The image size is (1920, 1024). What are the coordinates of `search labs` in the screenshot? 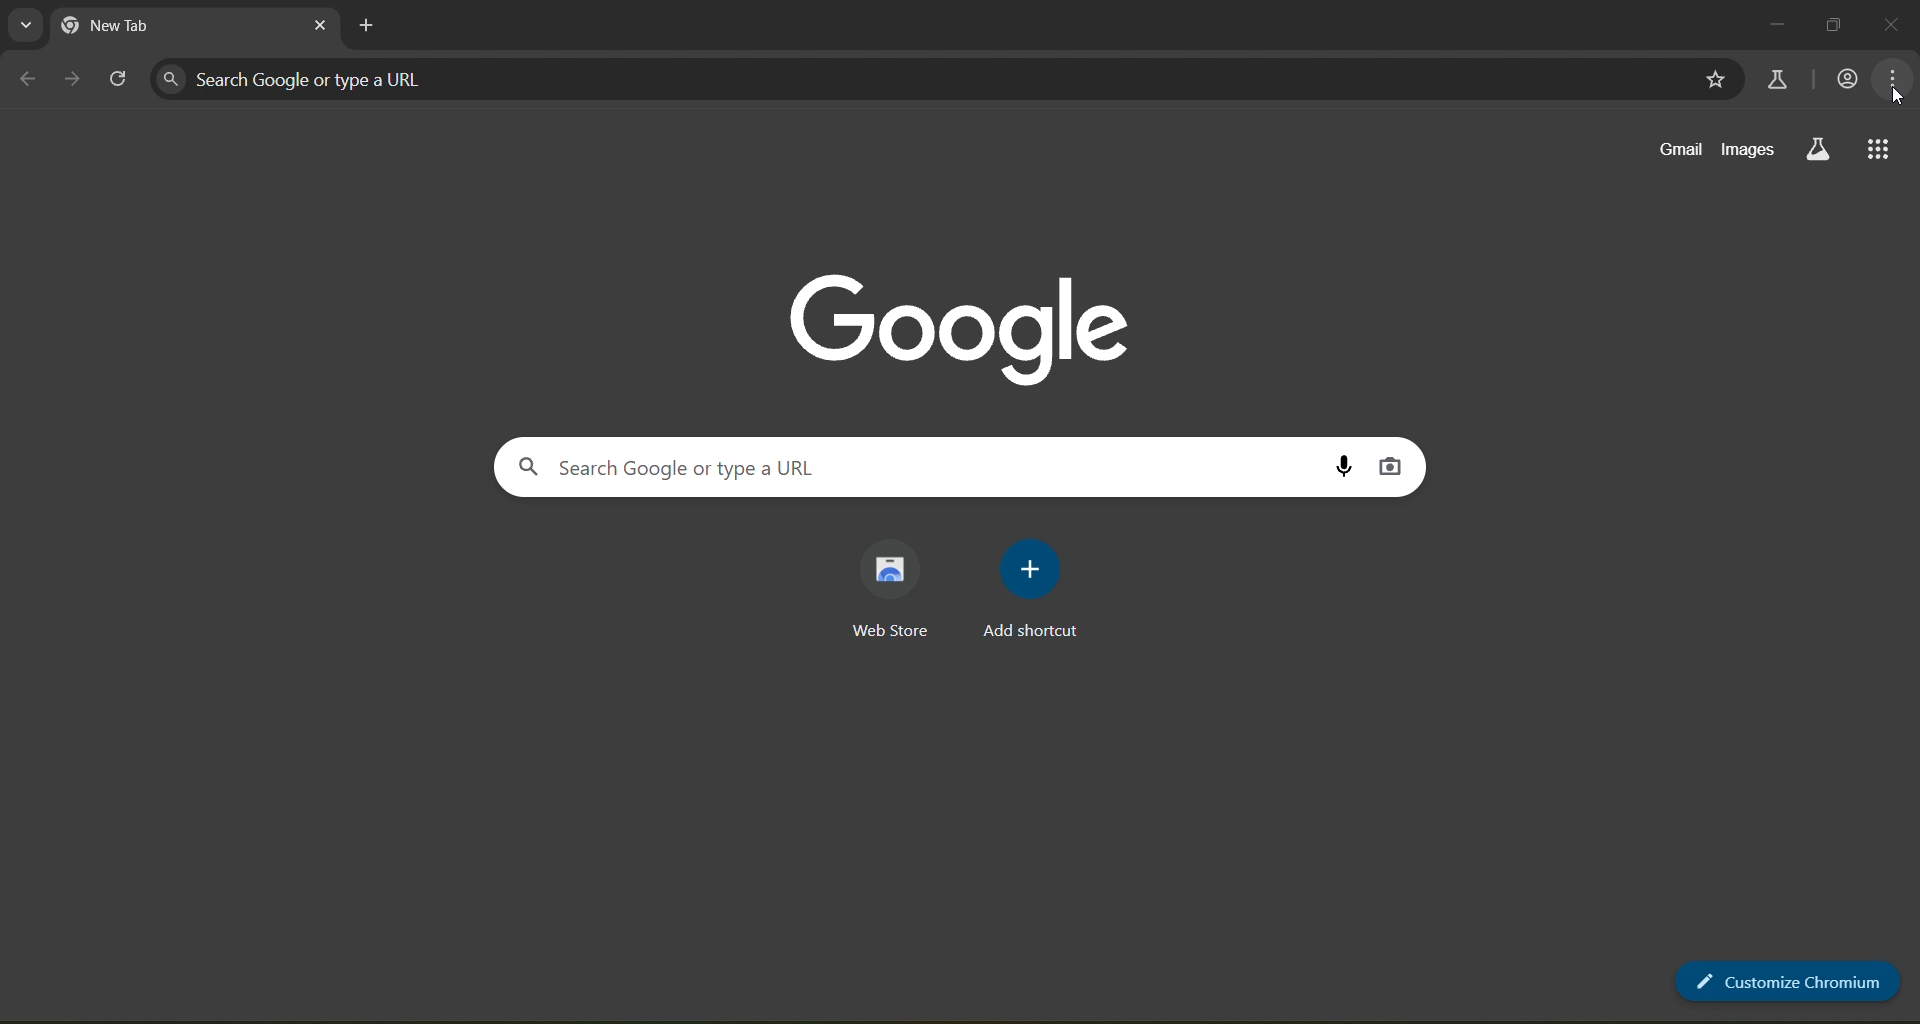 It's located at (1778, 78).